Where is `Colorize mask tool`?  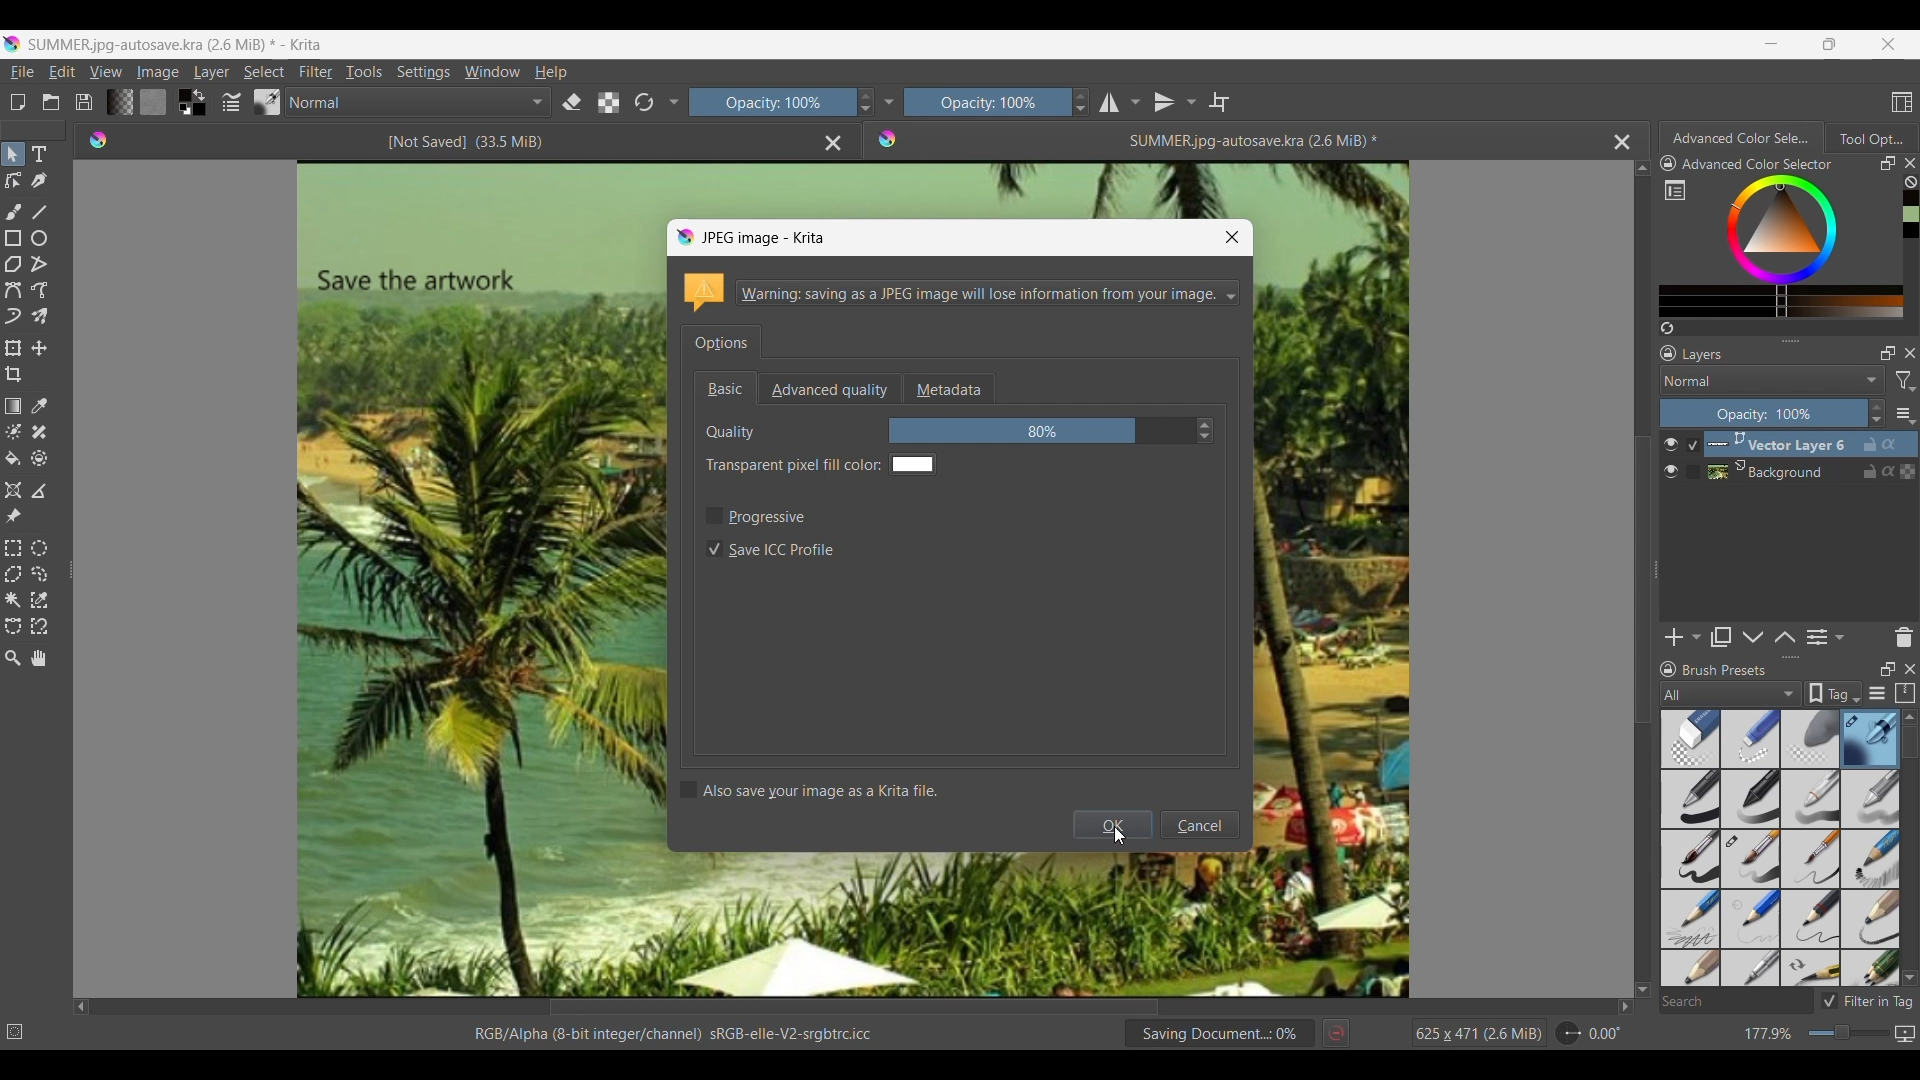 Colorize mask tool is located at coordinates (13, 431).